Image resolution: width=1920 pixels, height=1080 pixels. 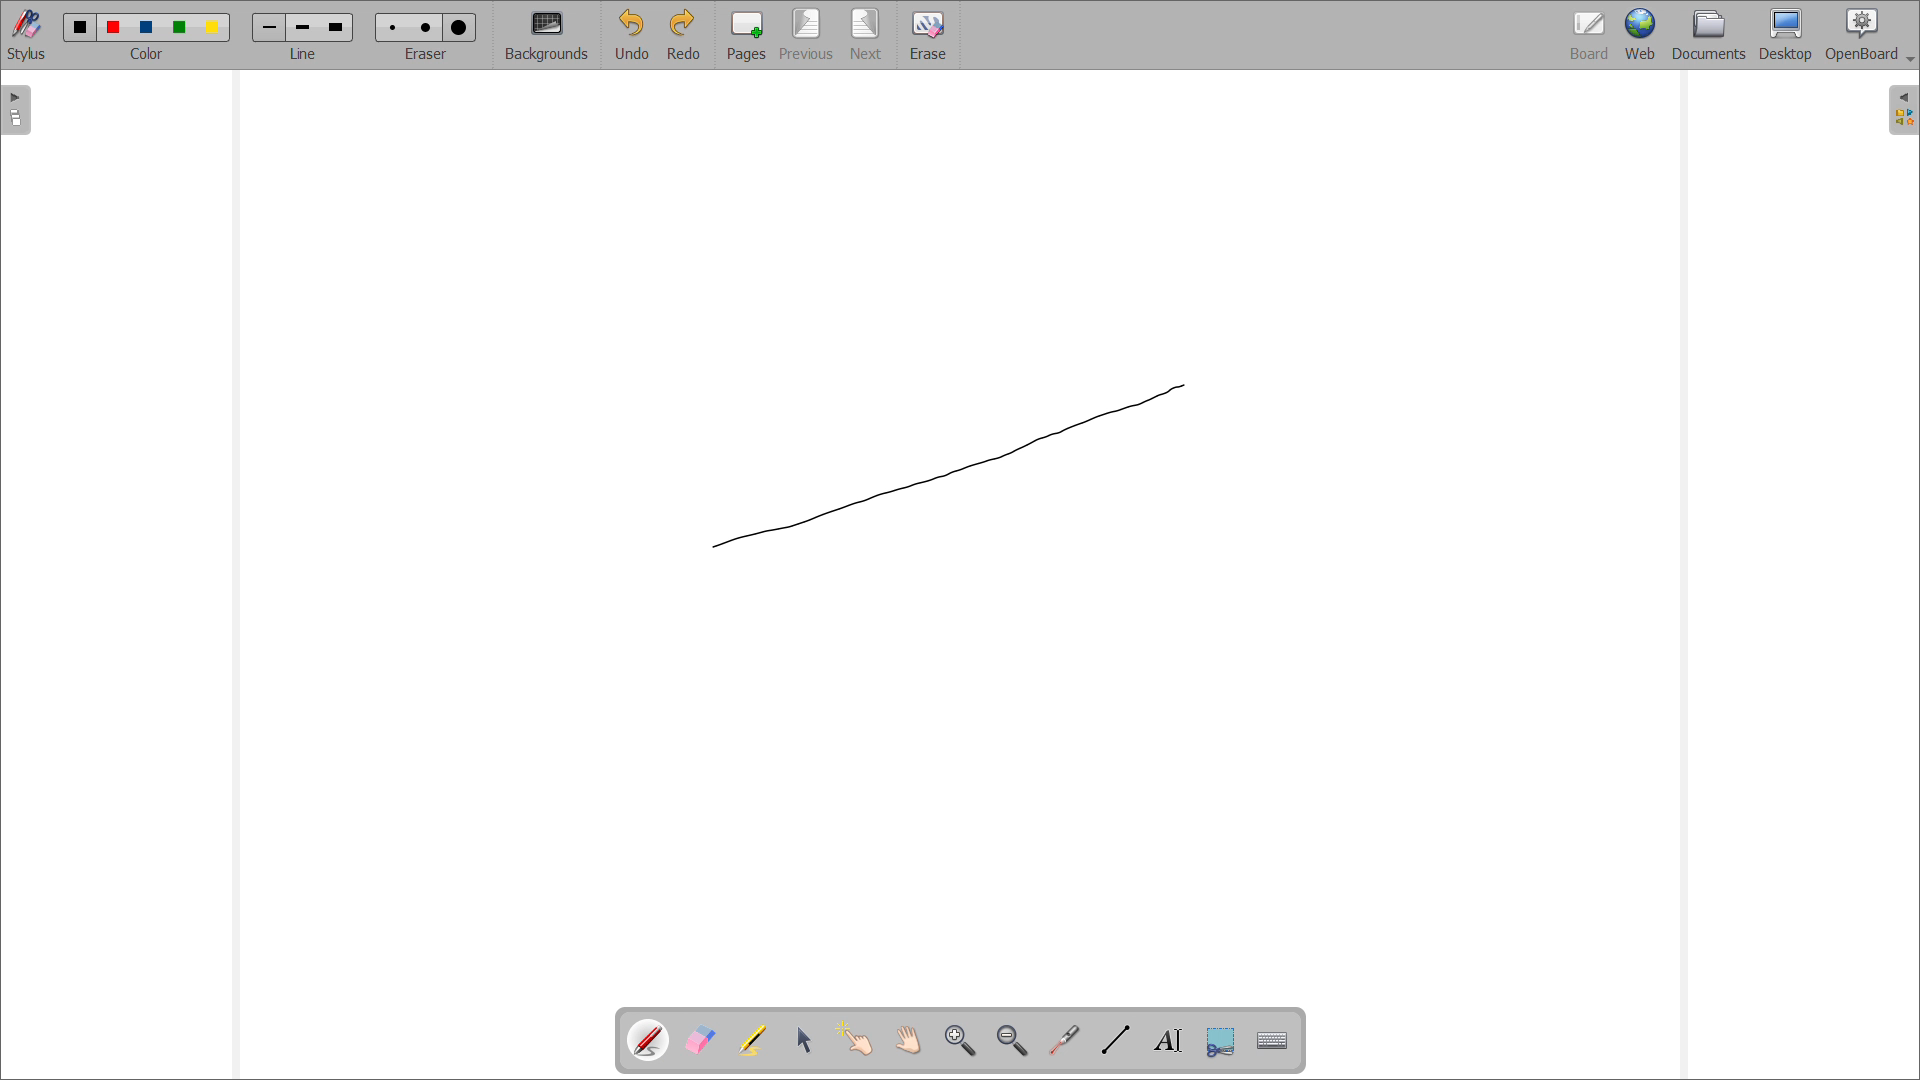 What do you see at coordinates (807, 34) in the screenshot?
I see `previous page` at bounding box center [807, 34].